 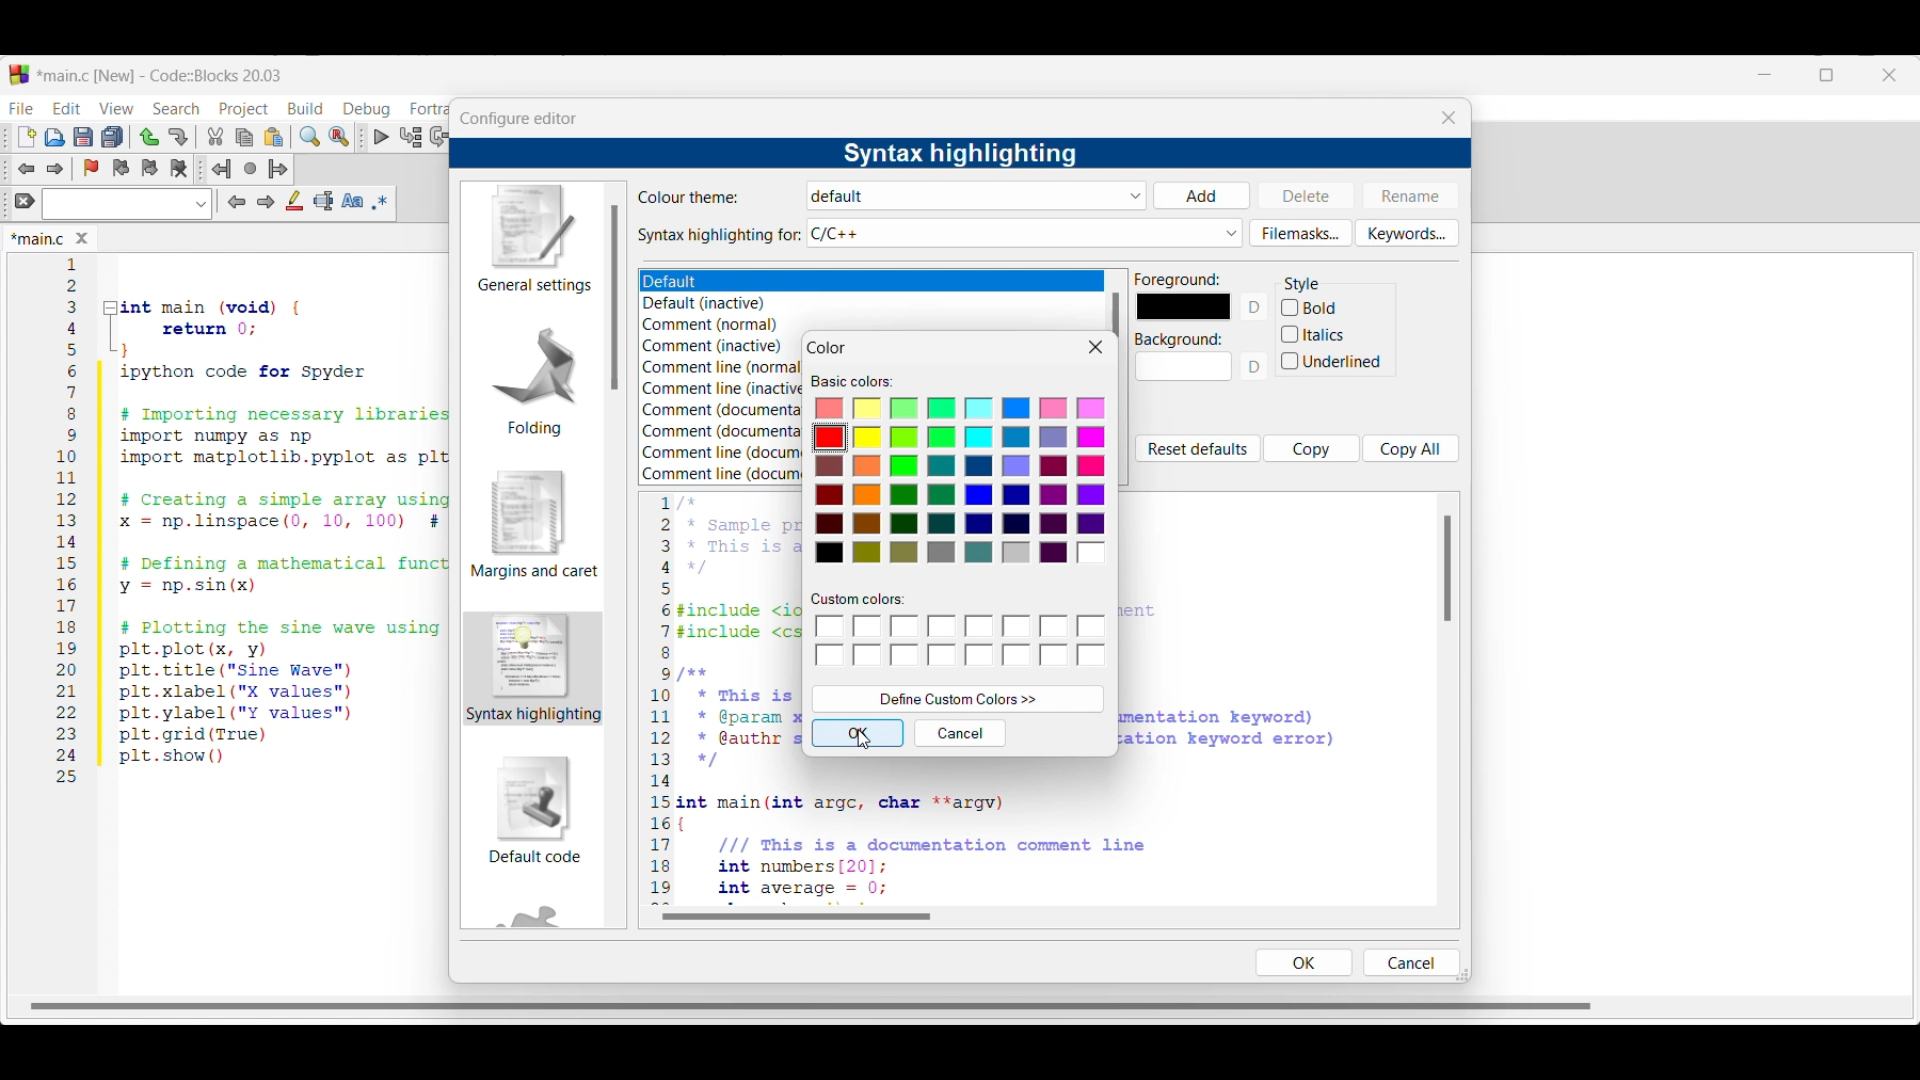 I want to click on Highlight, so click(x=294, y=200).